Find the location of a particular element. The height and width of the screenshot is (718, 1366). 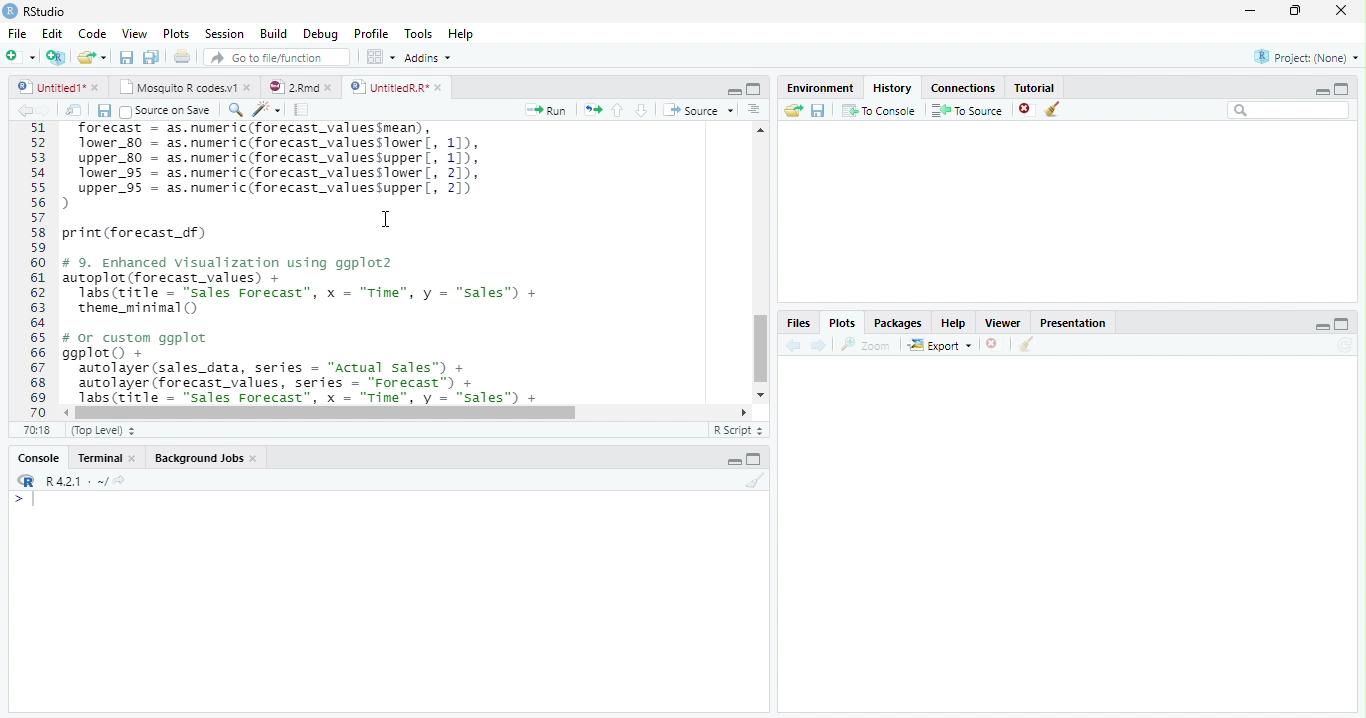

Code is located at coordinates (94, 33).